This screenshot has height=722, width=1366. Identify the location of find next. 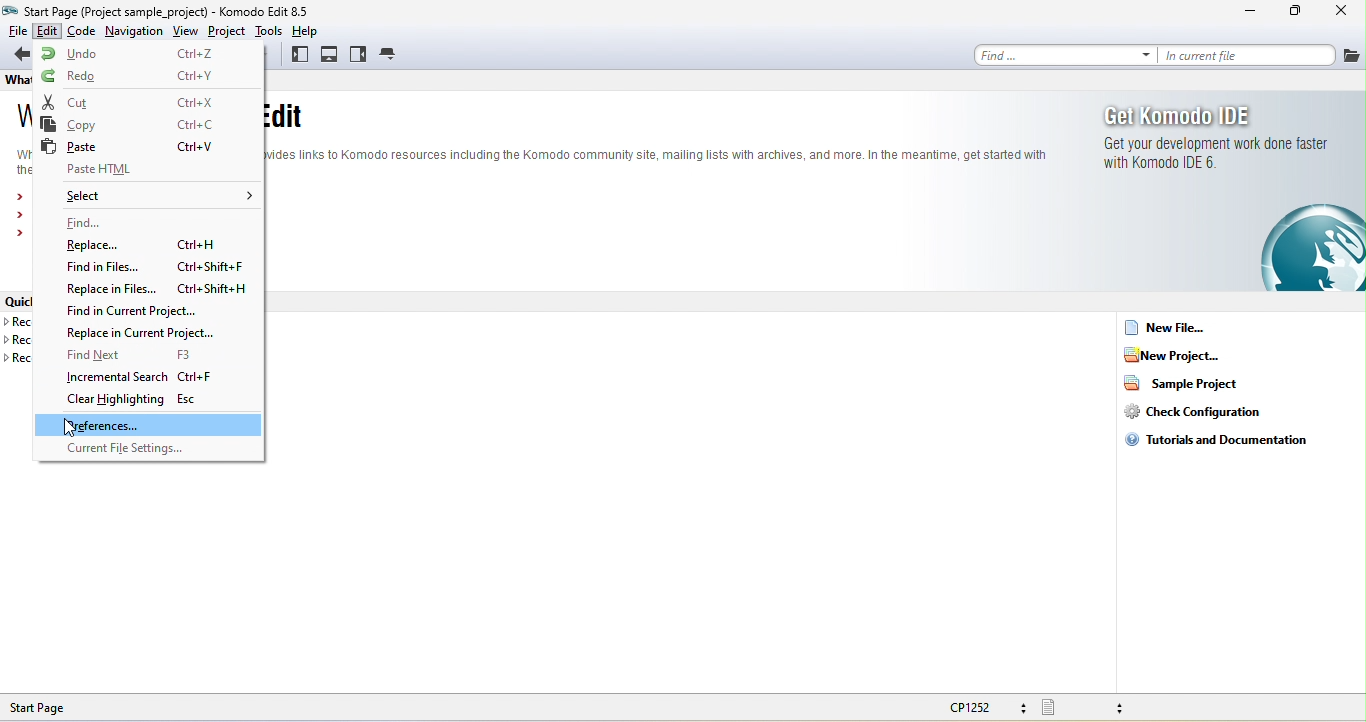
(149, 355).